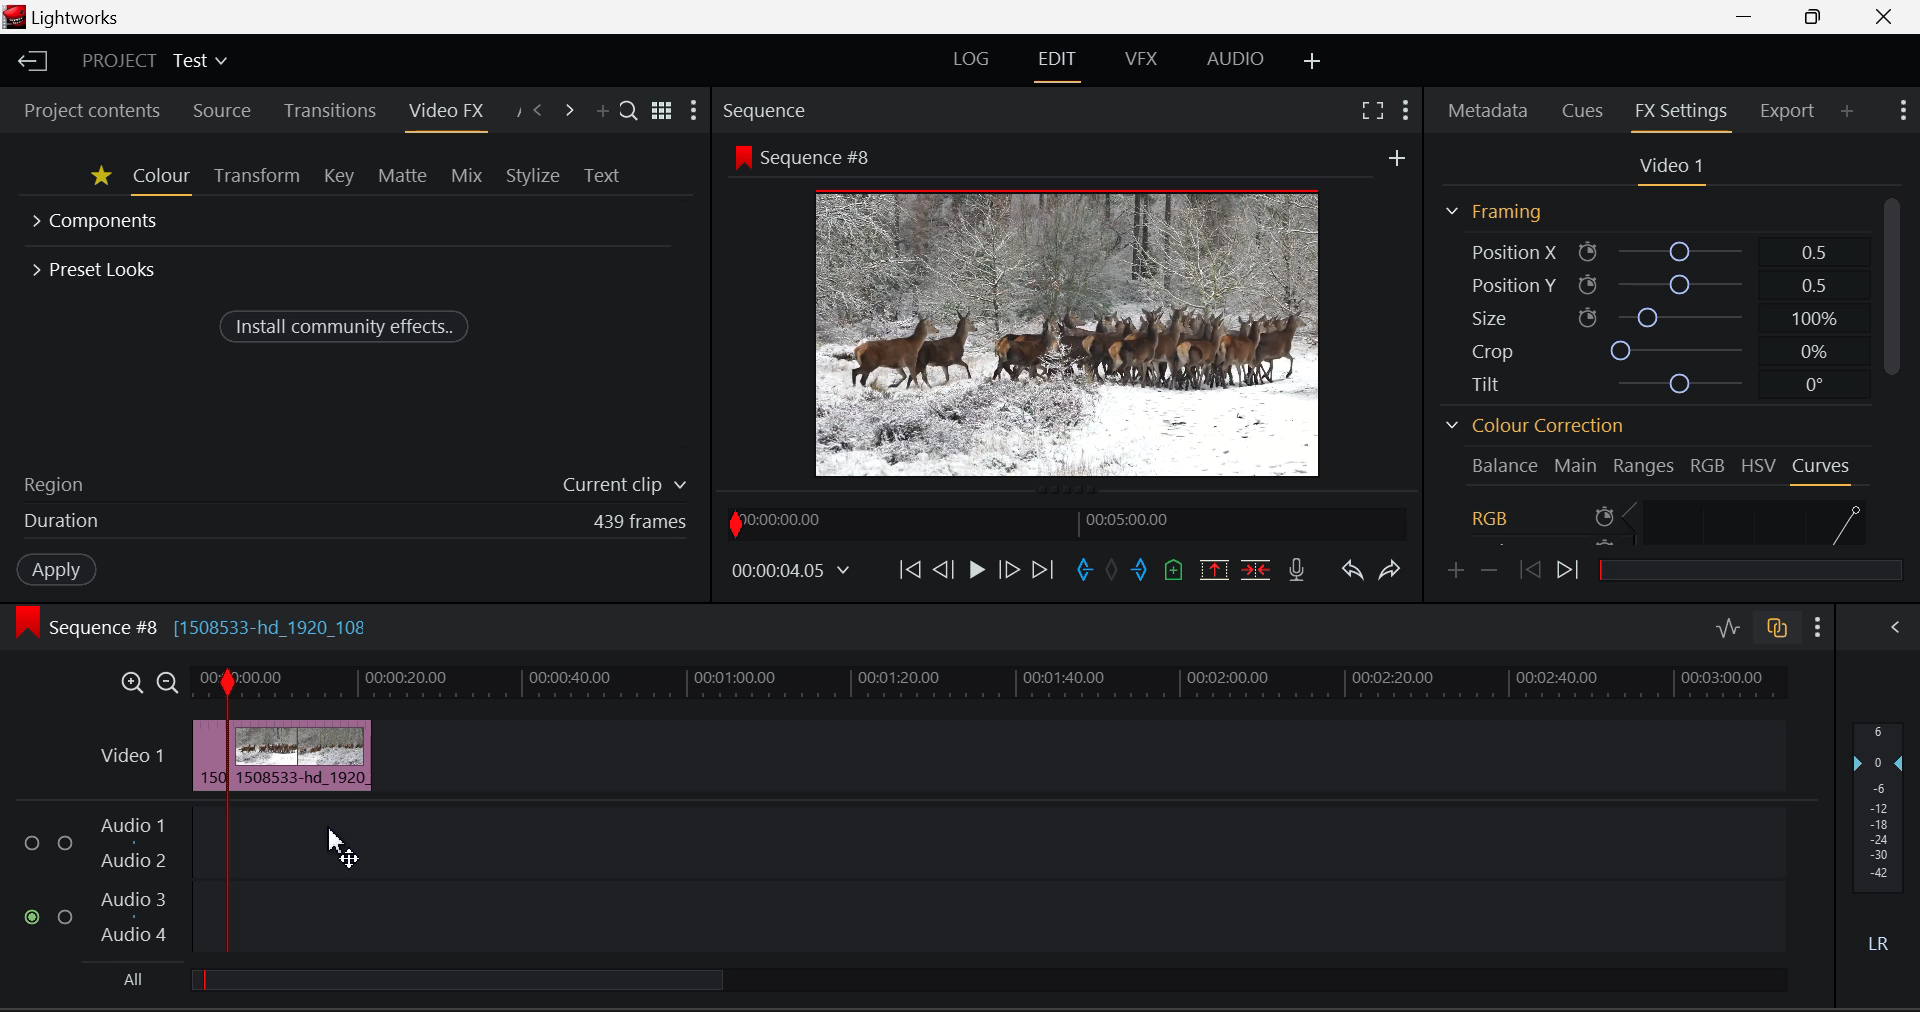 Image resolution: width=1920 pixels, height=1012 pixels. What do you see at coordinates (154, 62) in the screenshot?
I see `Project Title` at bounding box center [154, 62].